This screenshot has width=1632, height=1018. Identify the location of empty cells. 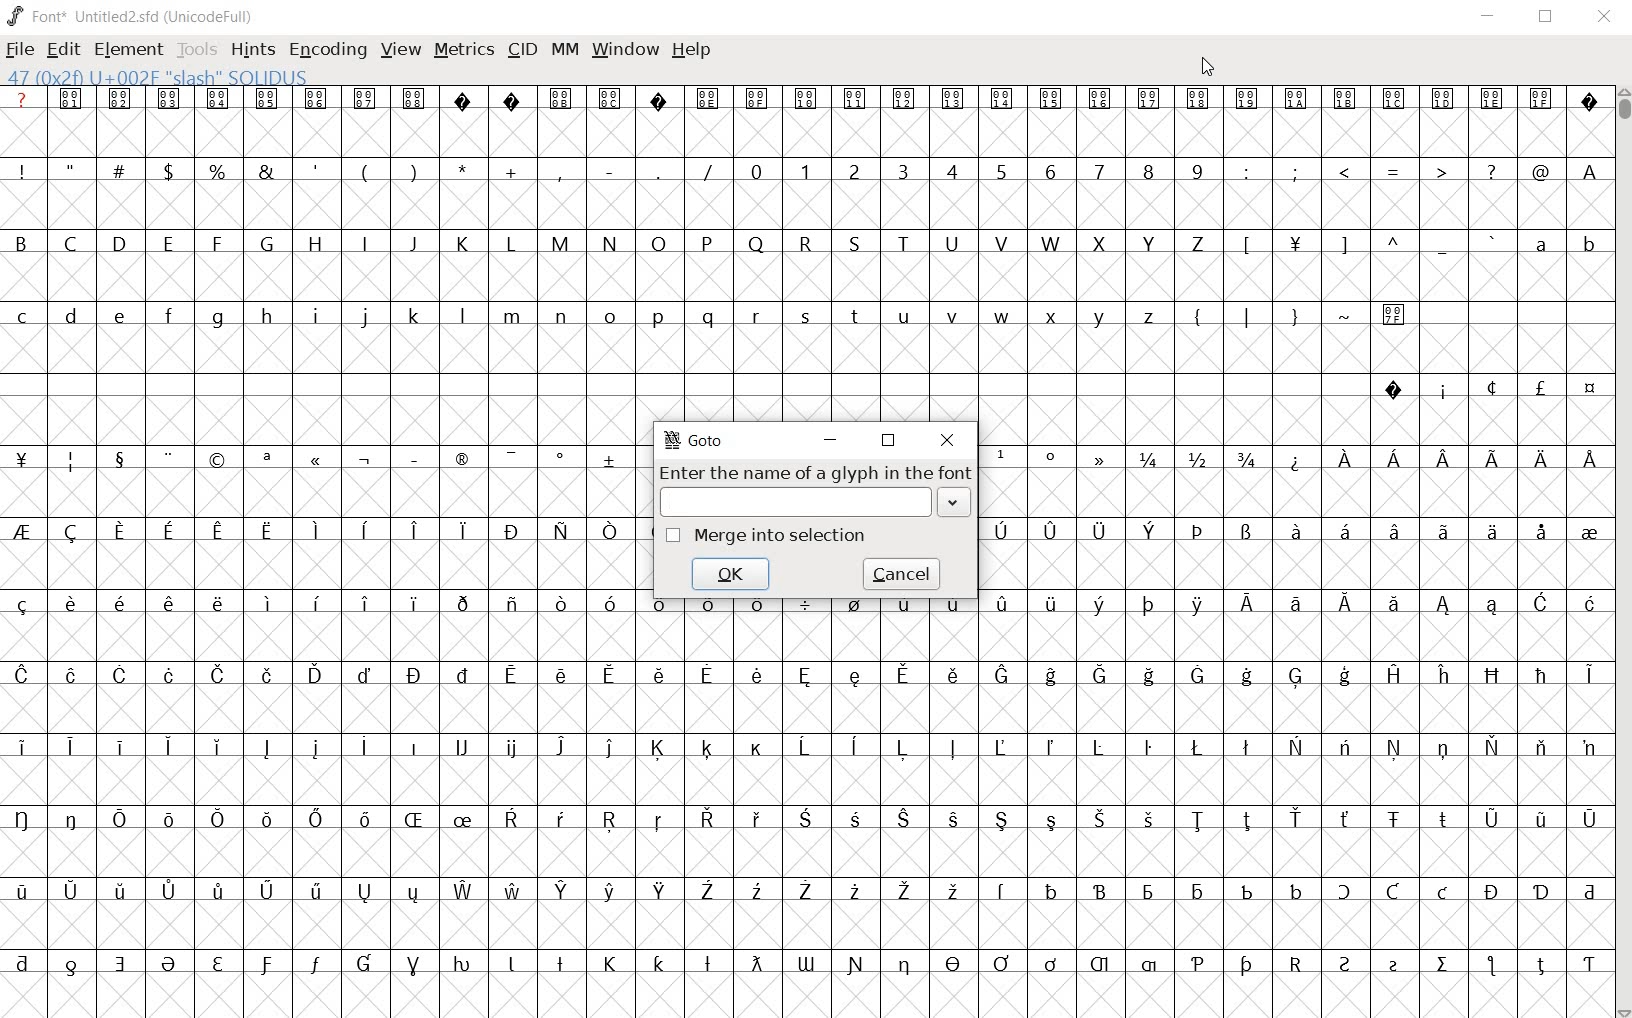
(808, 710).